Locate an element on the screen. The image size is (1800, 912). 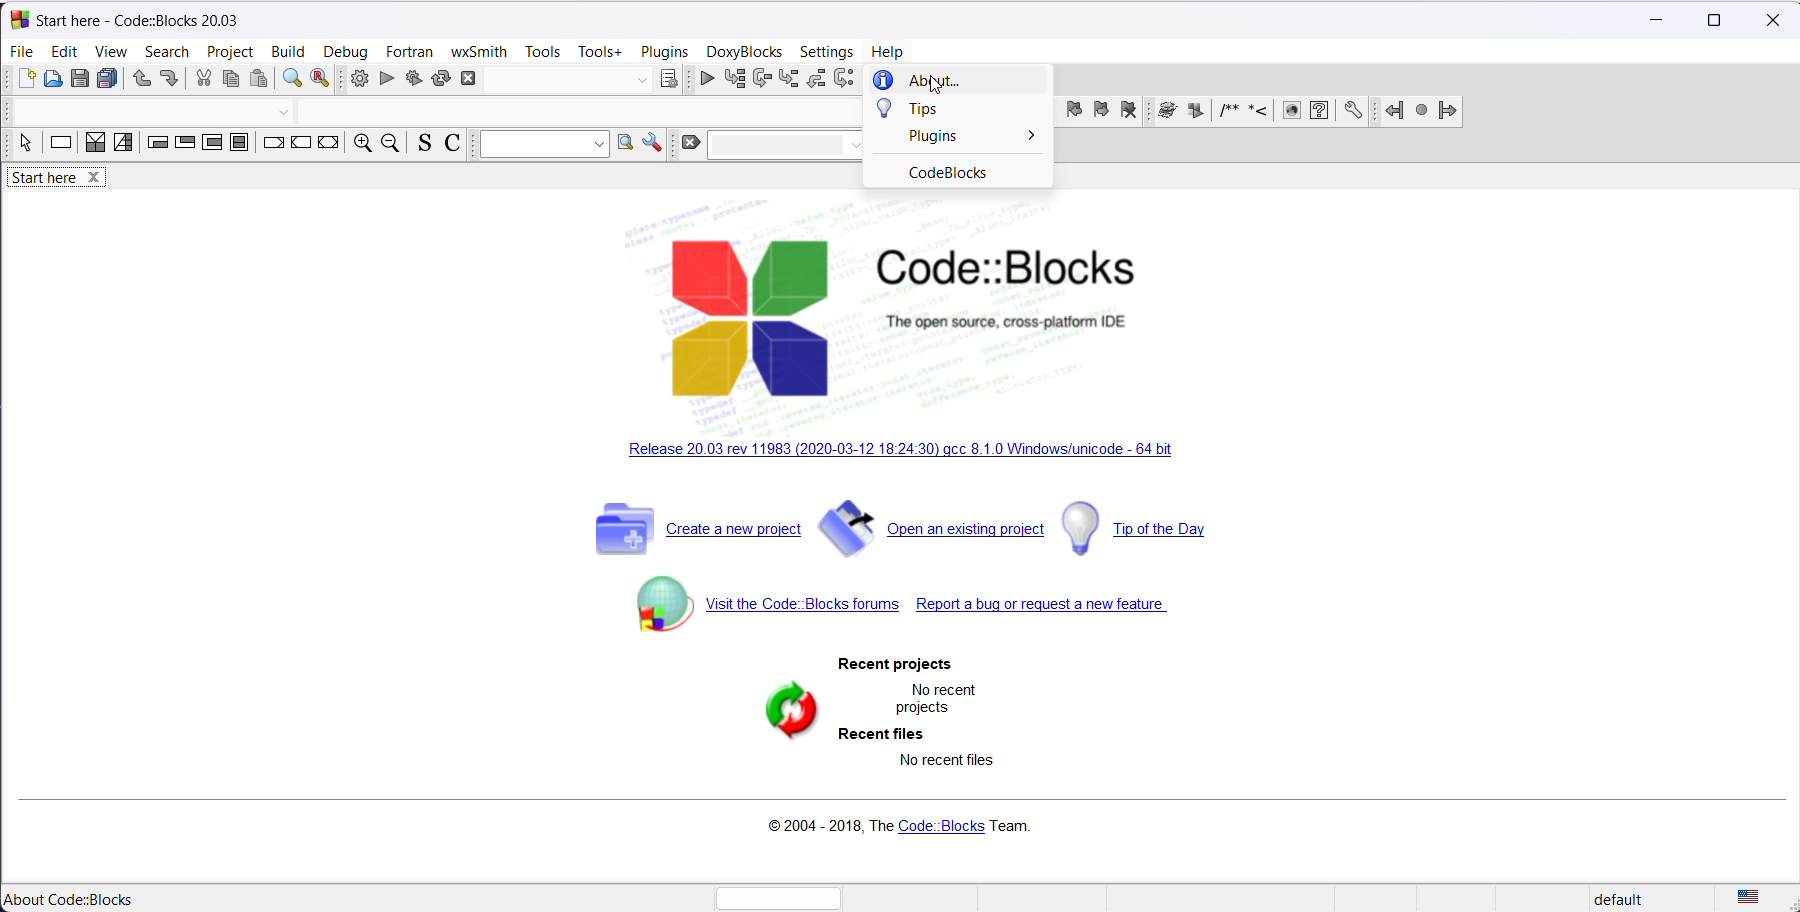
tip of the day is located at coordinates (1146, 529).